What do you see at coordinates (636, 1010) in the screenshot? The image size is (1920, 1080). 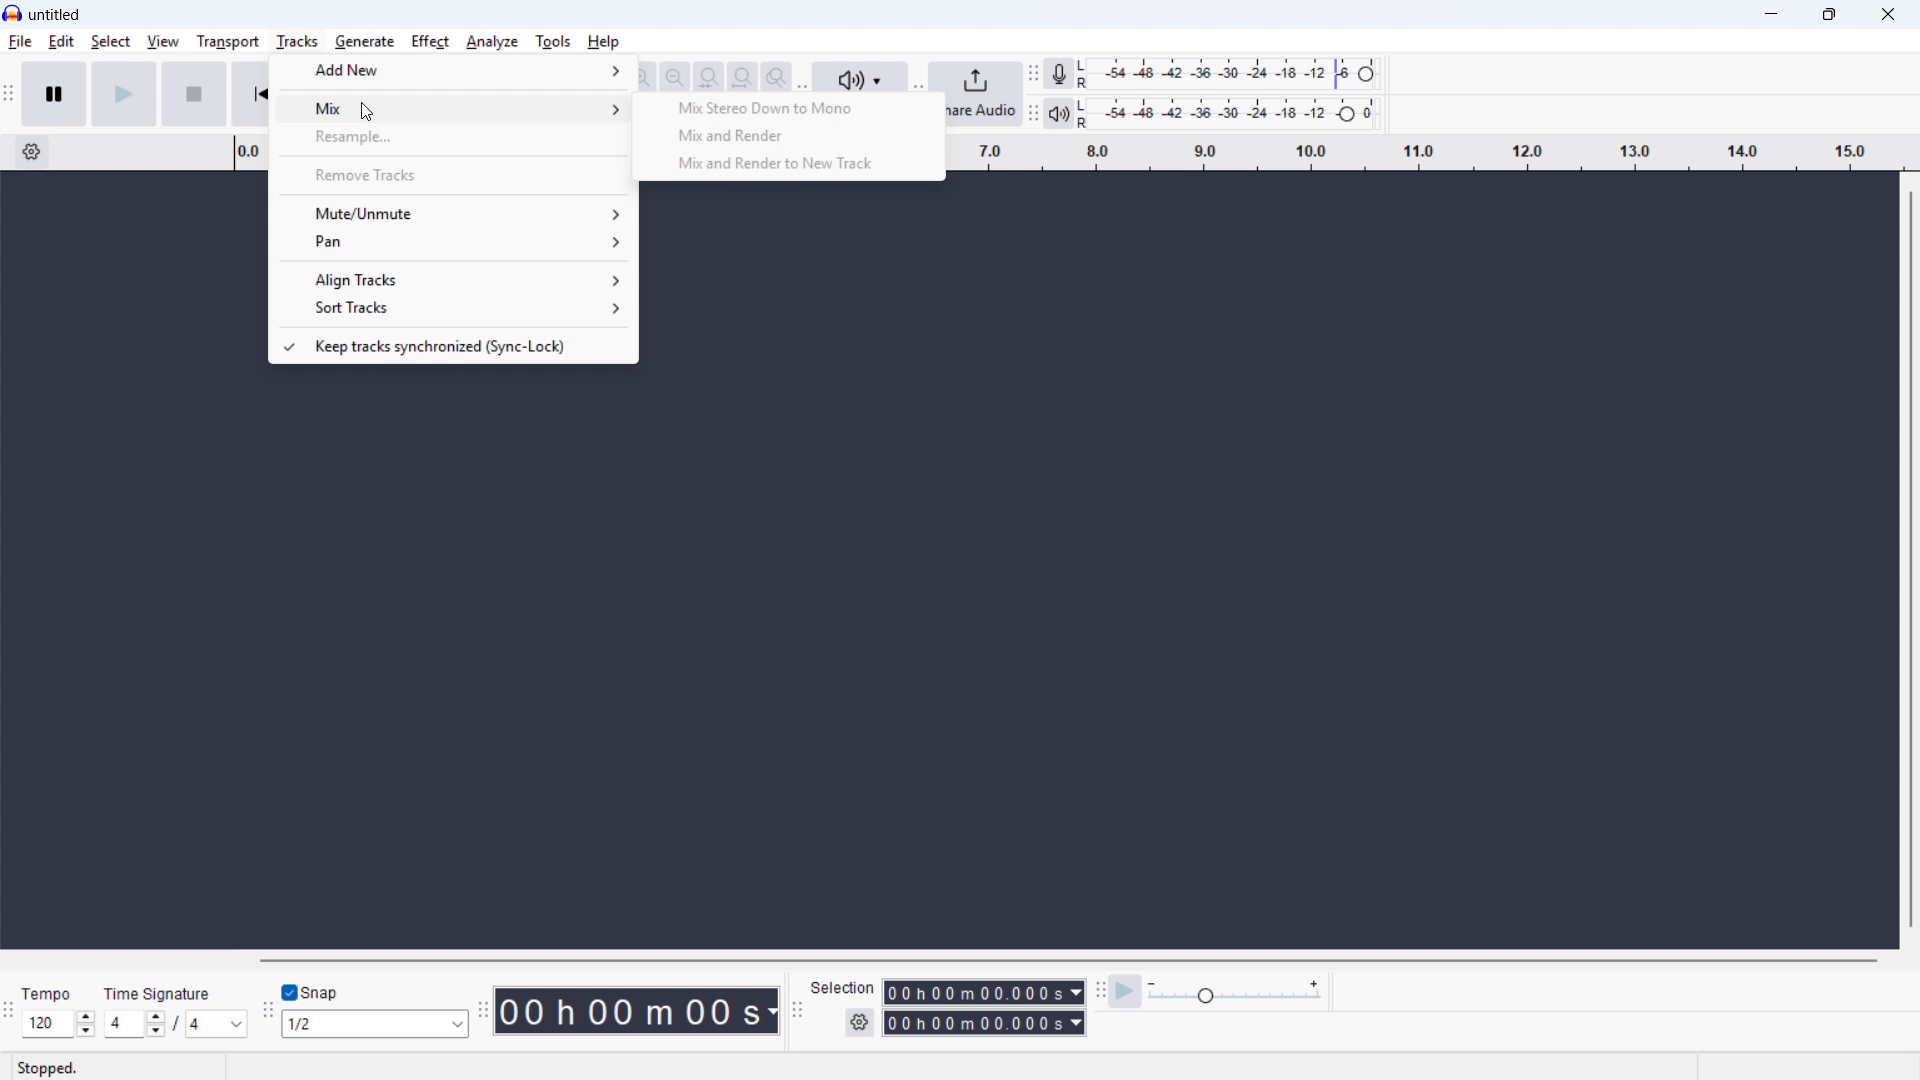 I see `Timestamp ` at bounding box center [636, 1010].